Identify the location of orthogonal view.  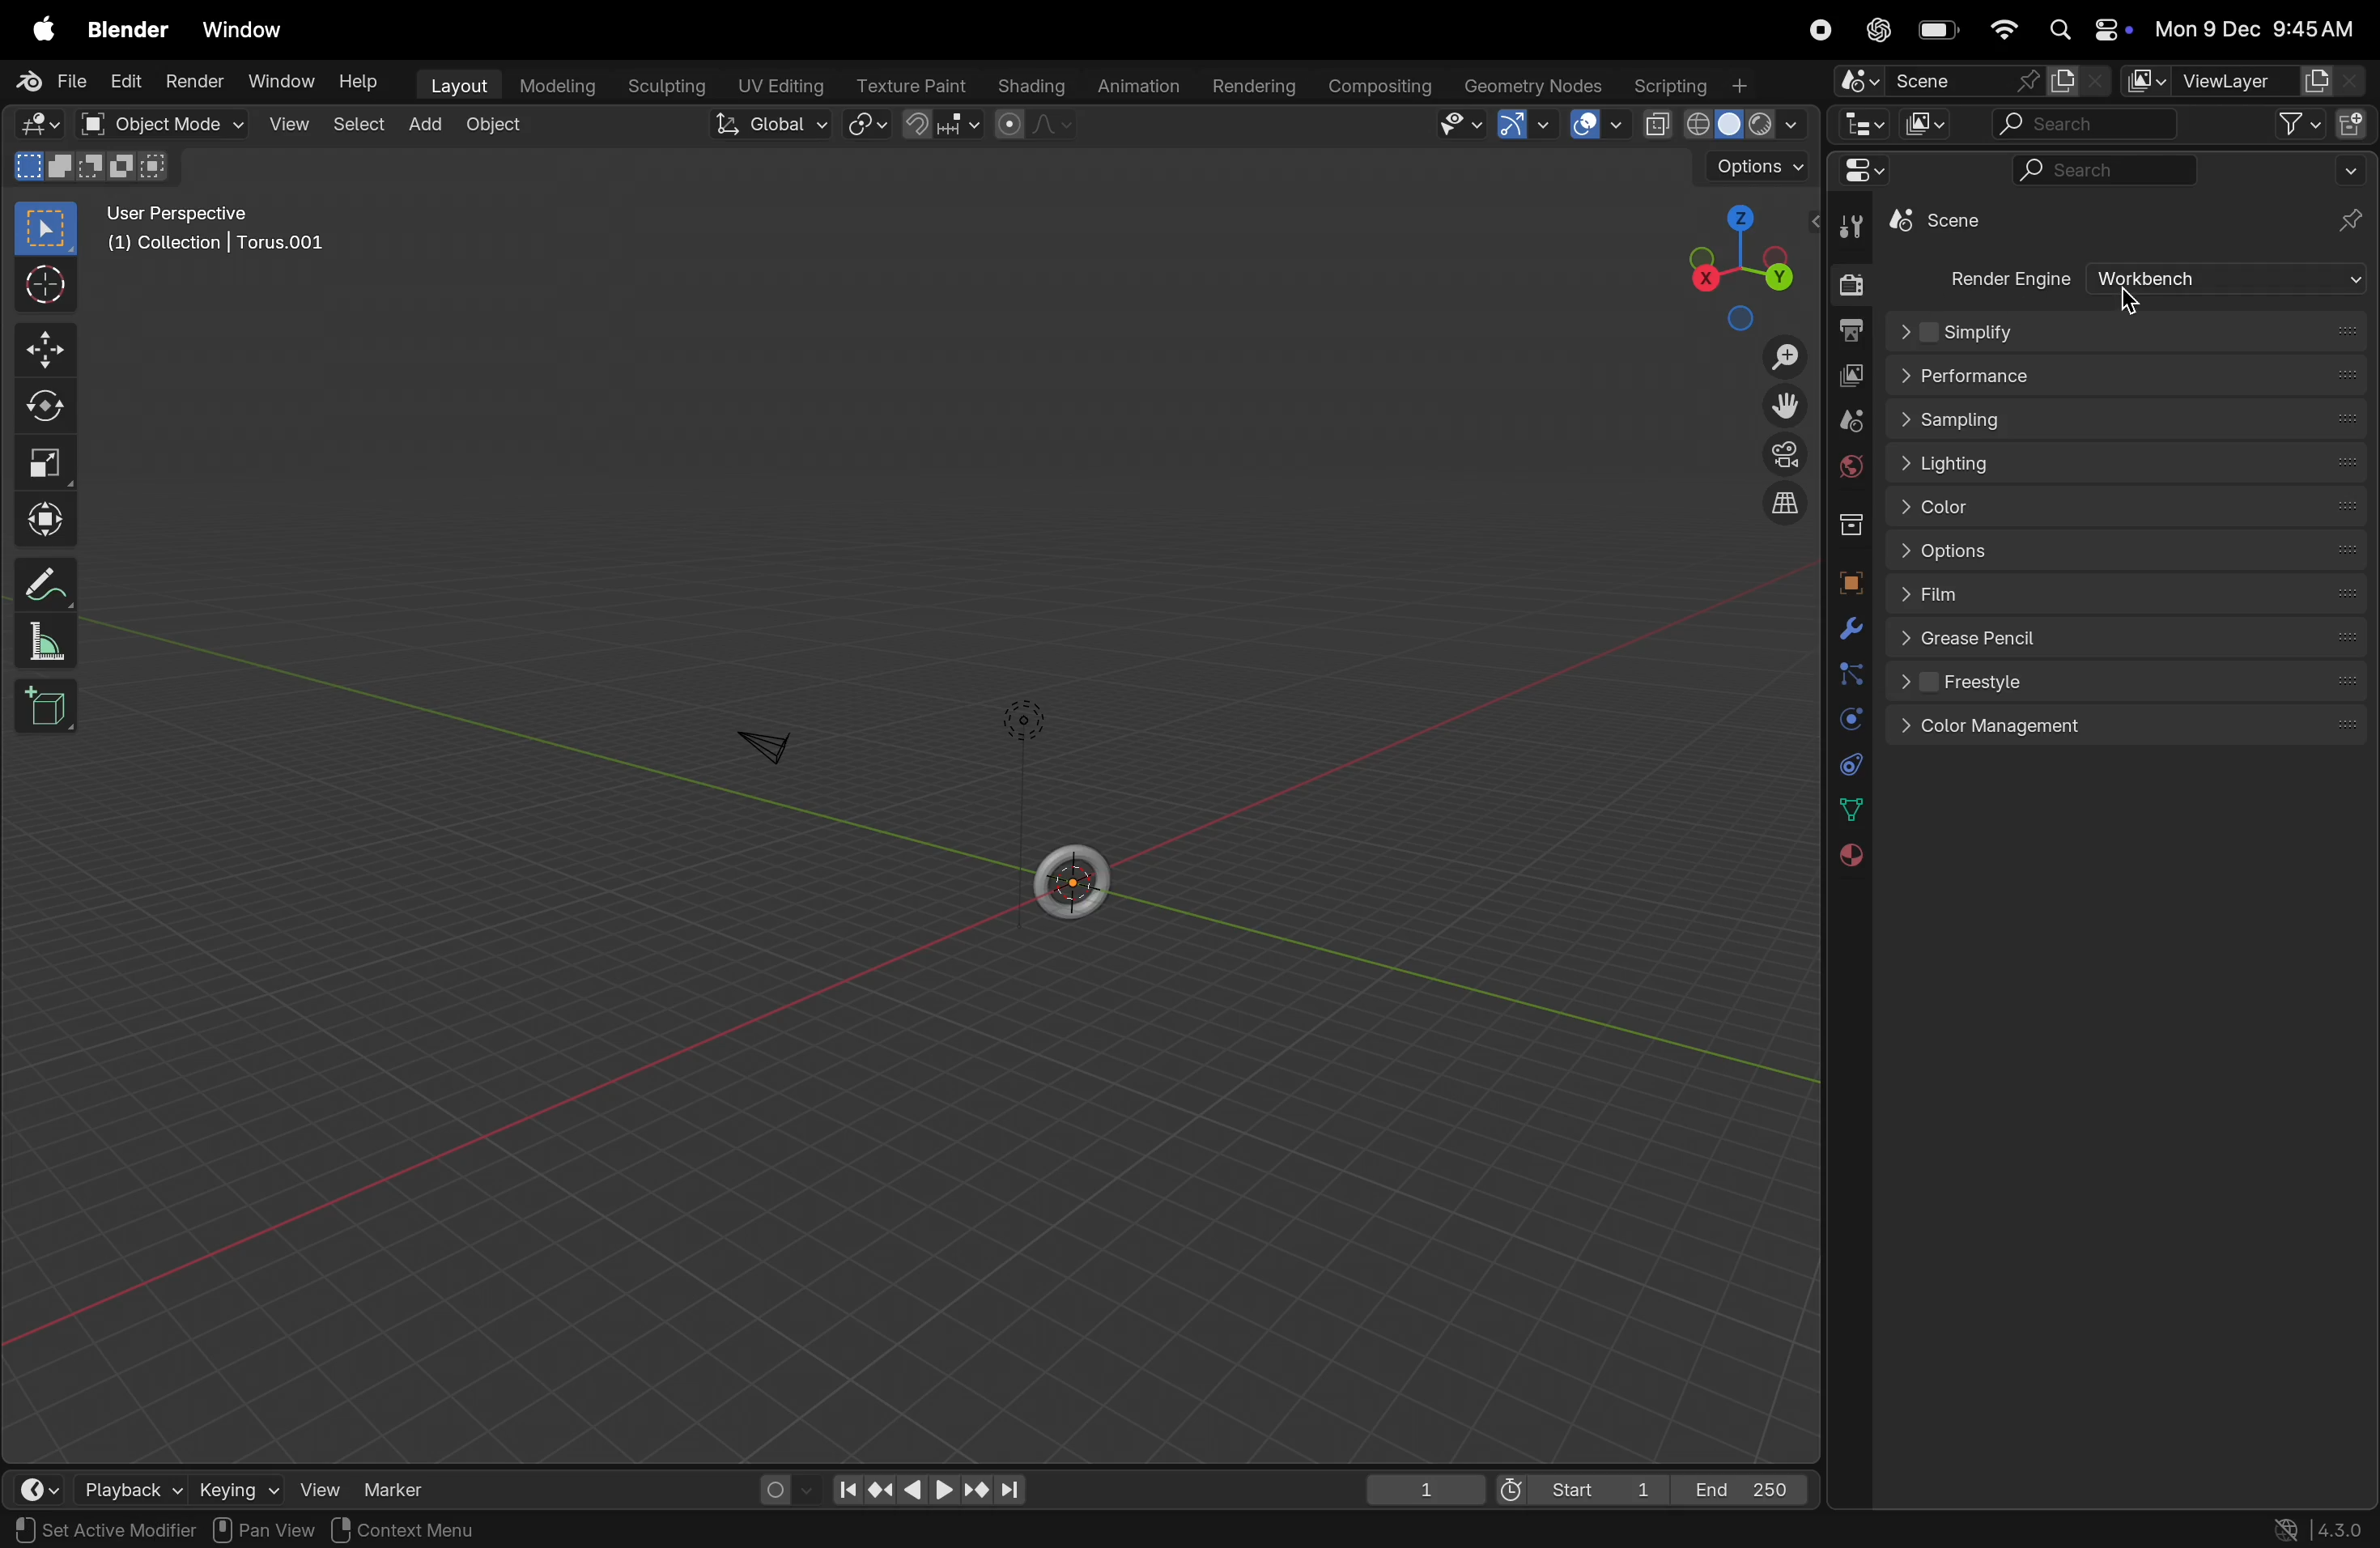
(1790, 510).